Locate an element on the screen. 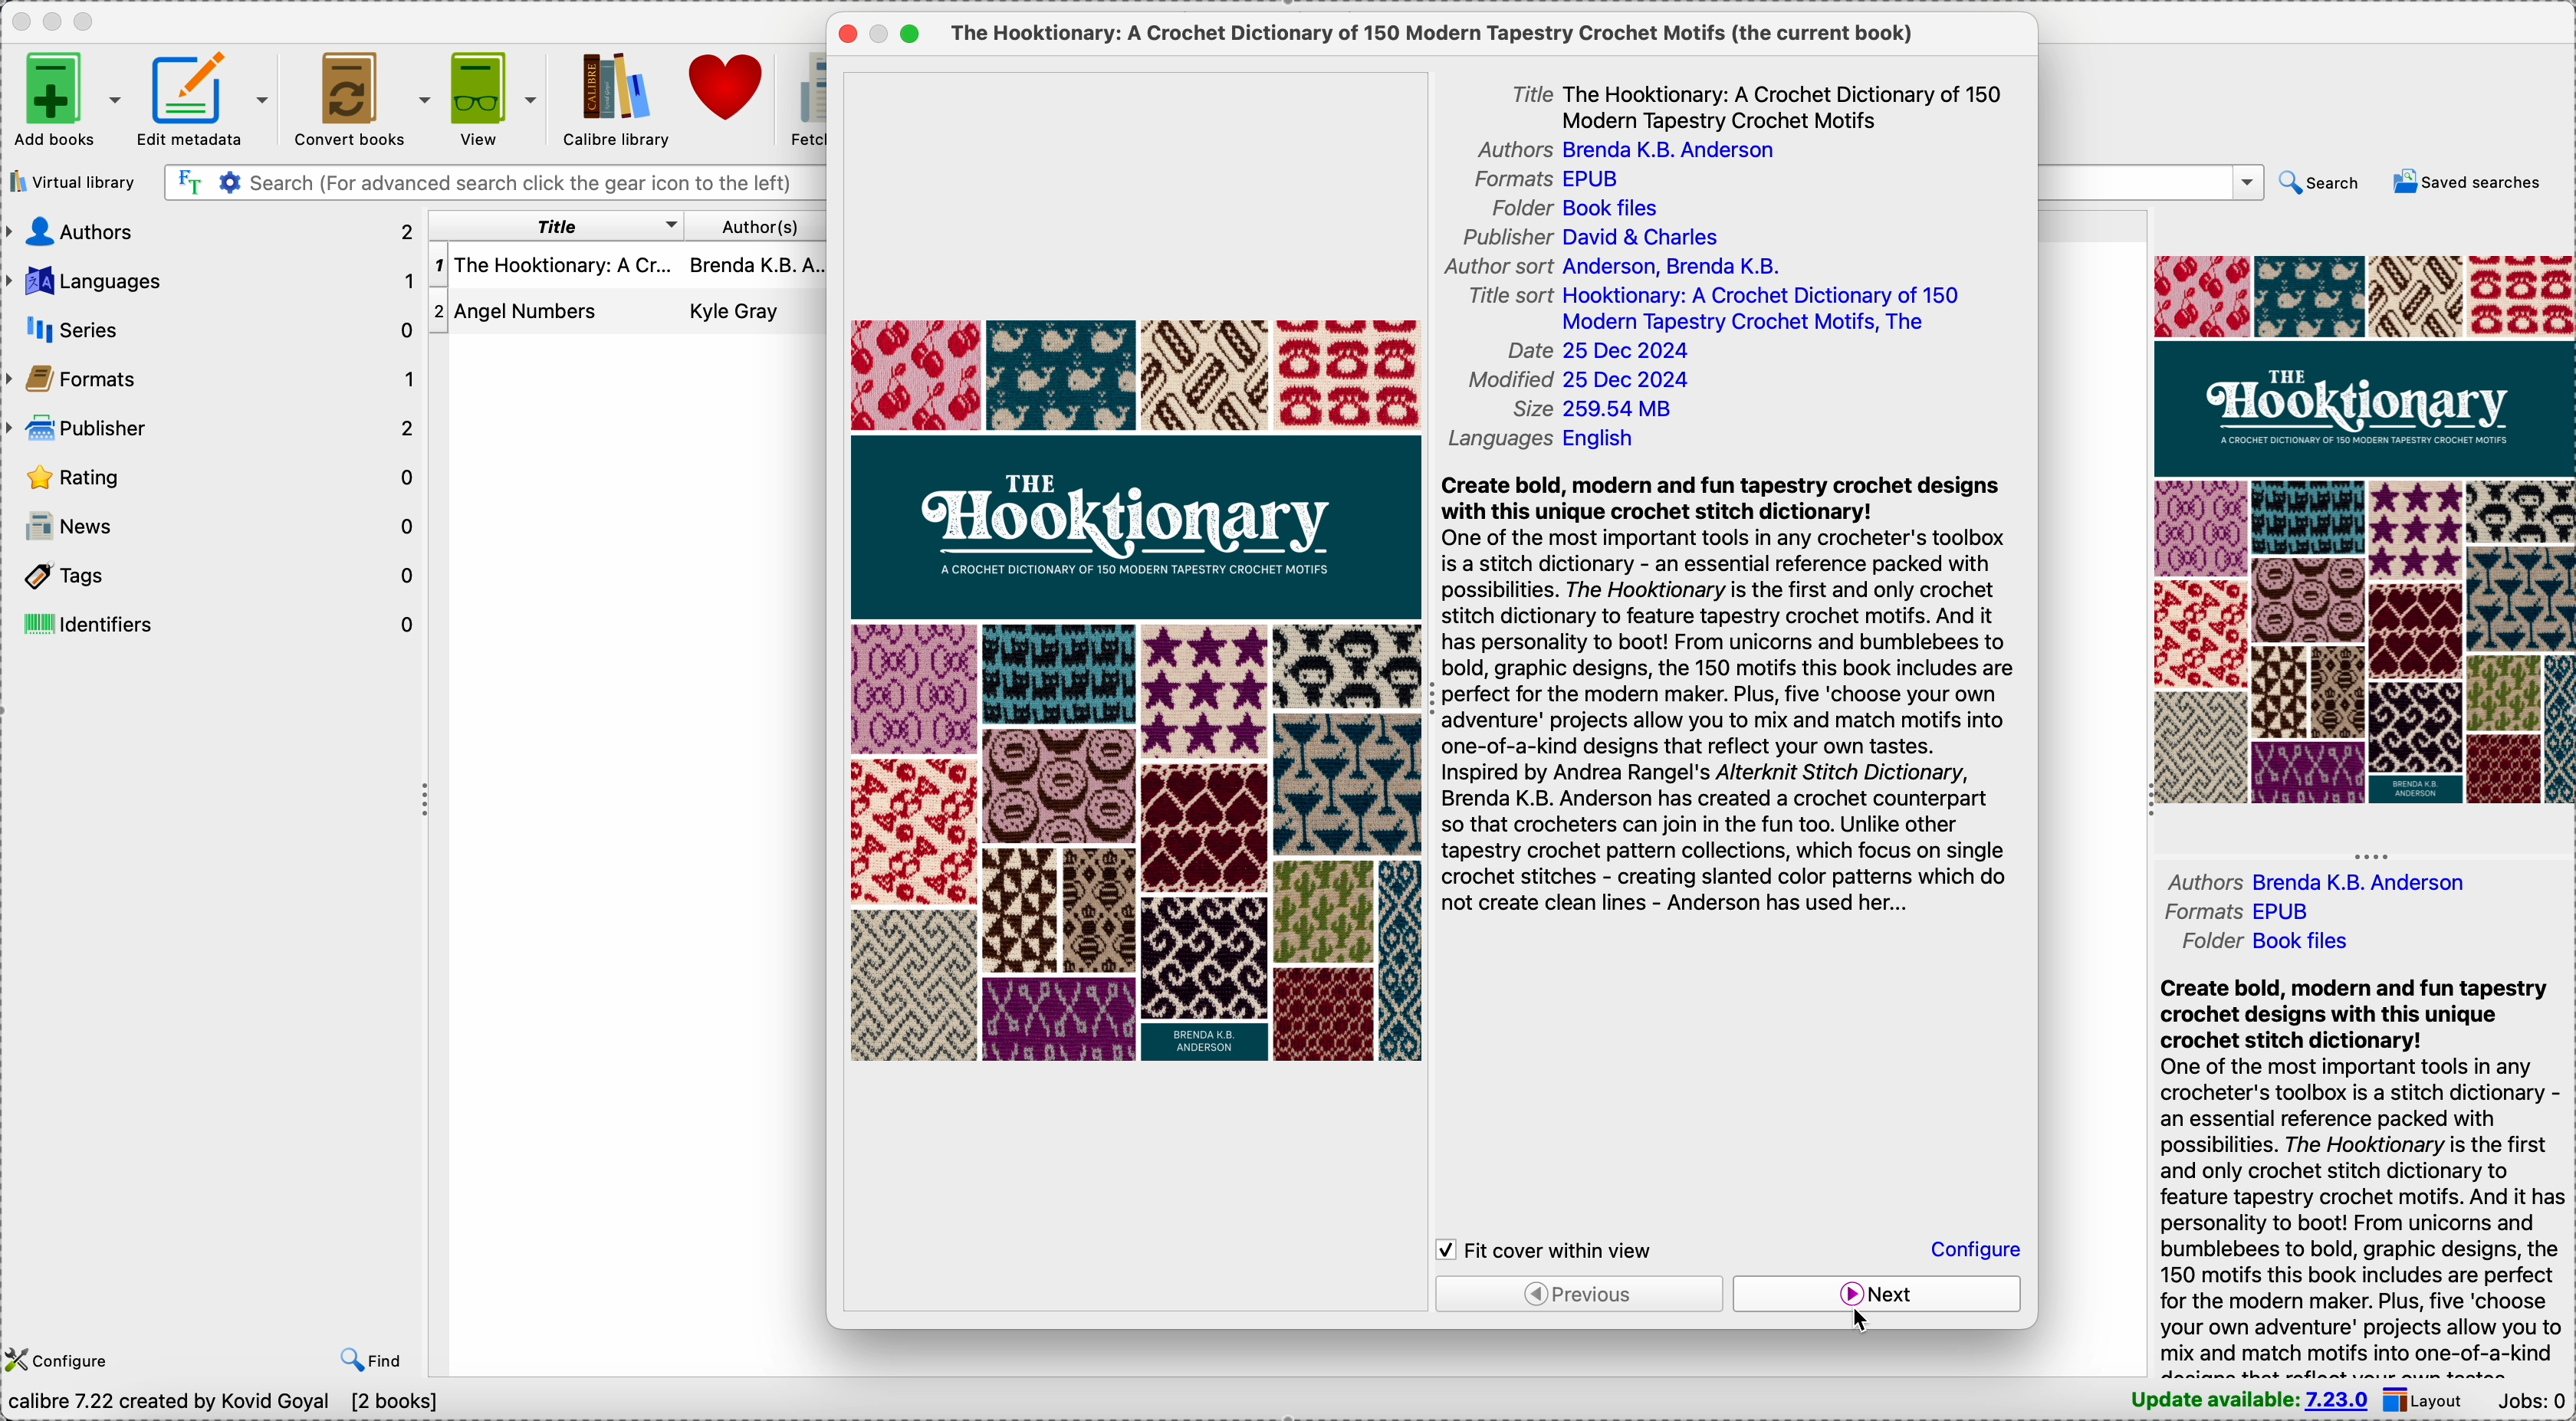 The height and width of the screenshot is (1421, 2576). formats is located at coordinates (2232, 913).